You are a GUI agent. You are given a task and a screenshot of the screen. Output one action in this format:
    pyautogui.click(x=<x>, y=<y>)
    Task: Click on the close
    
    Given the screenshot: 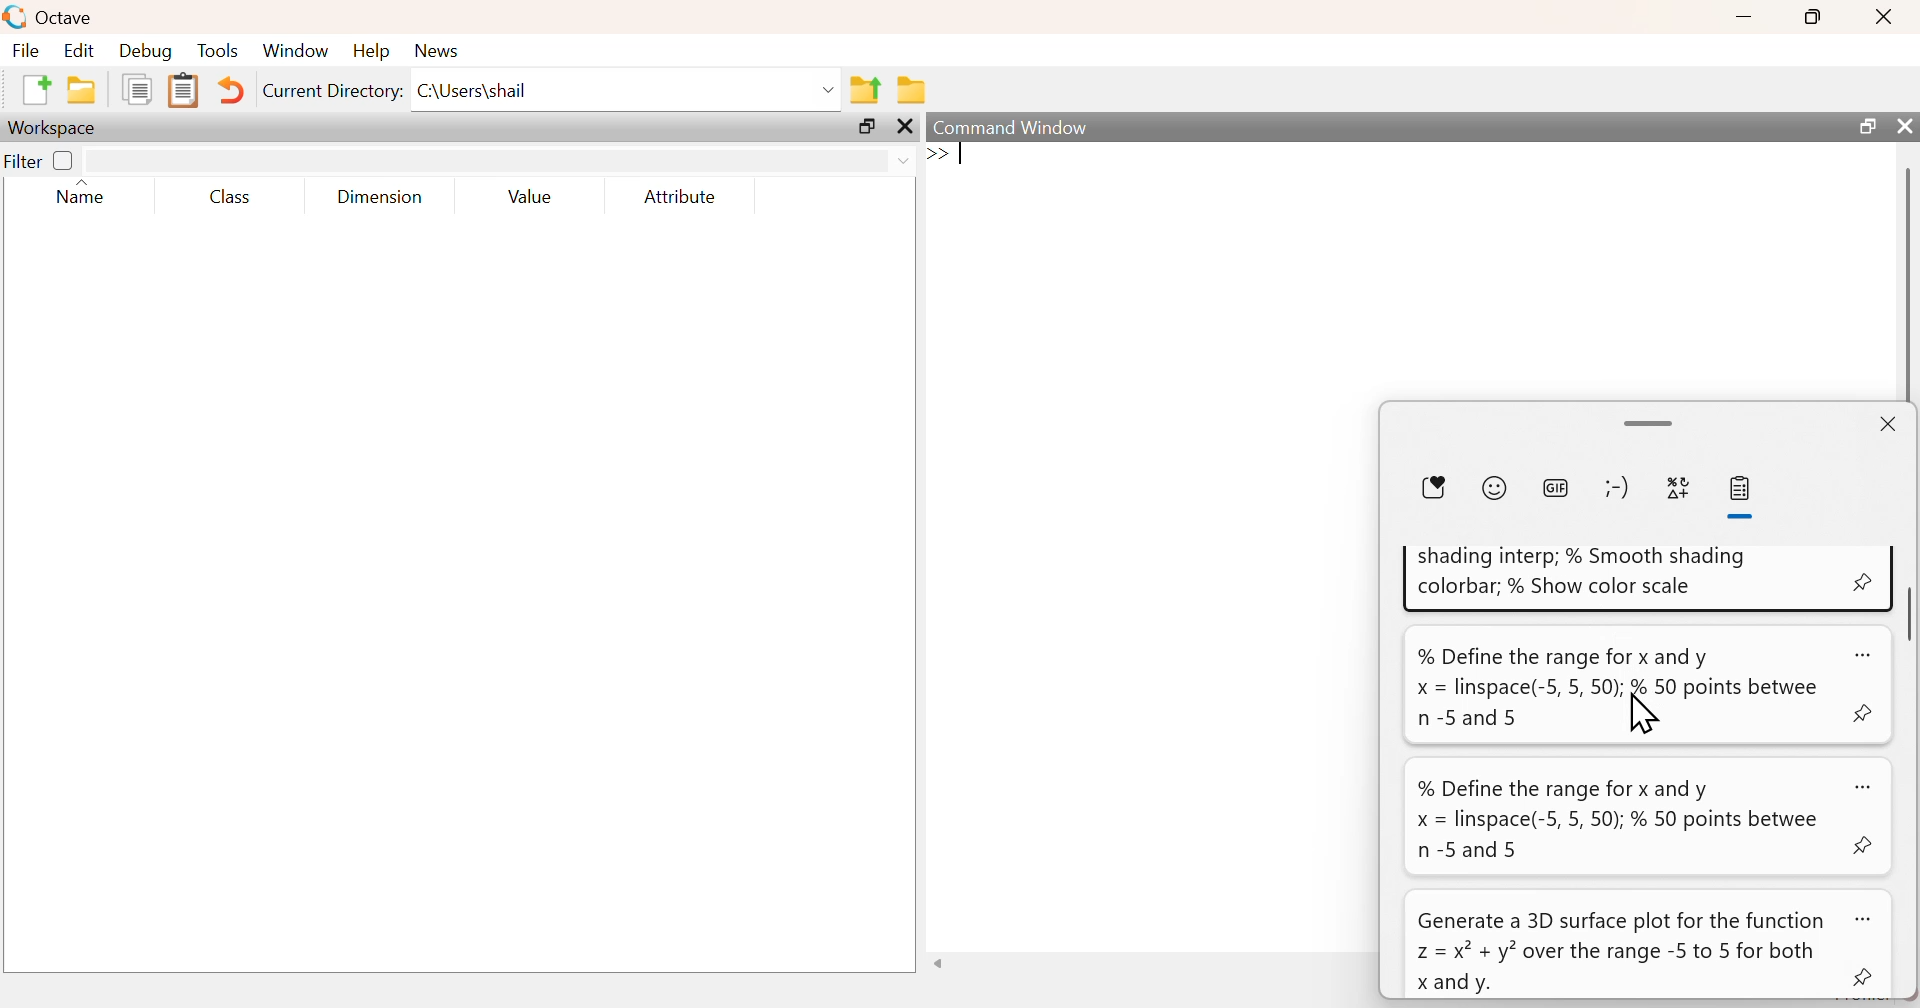 What is the action you would take?
    pyautogui.click(x=1889, y=423)
    